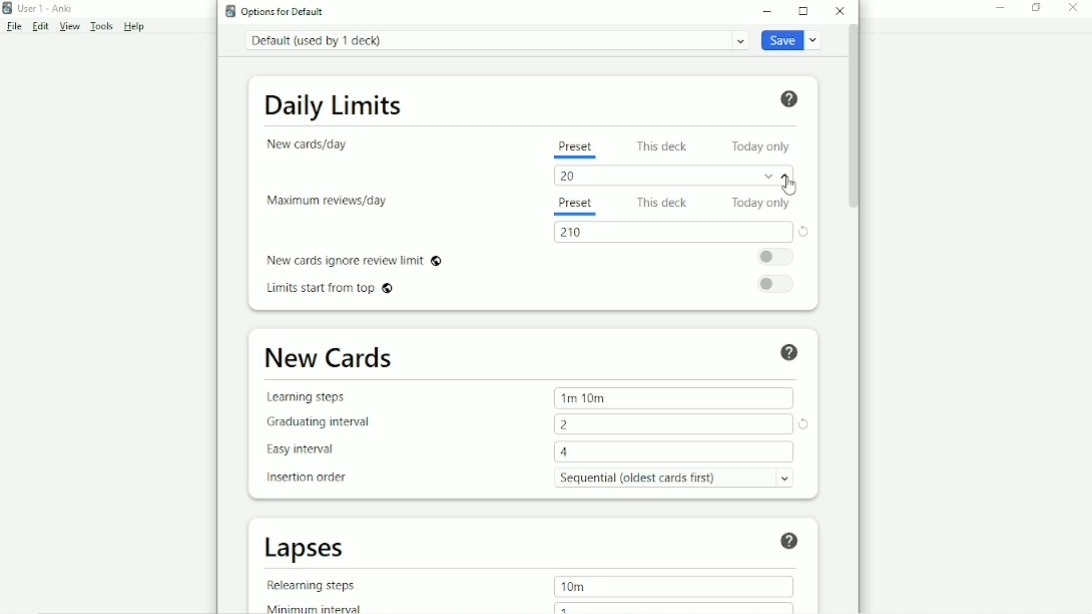 The image size is (1092, 614). I want to click on 1, so click(564, 608).